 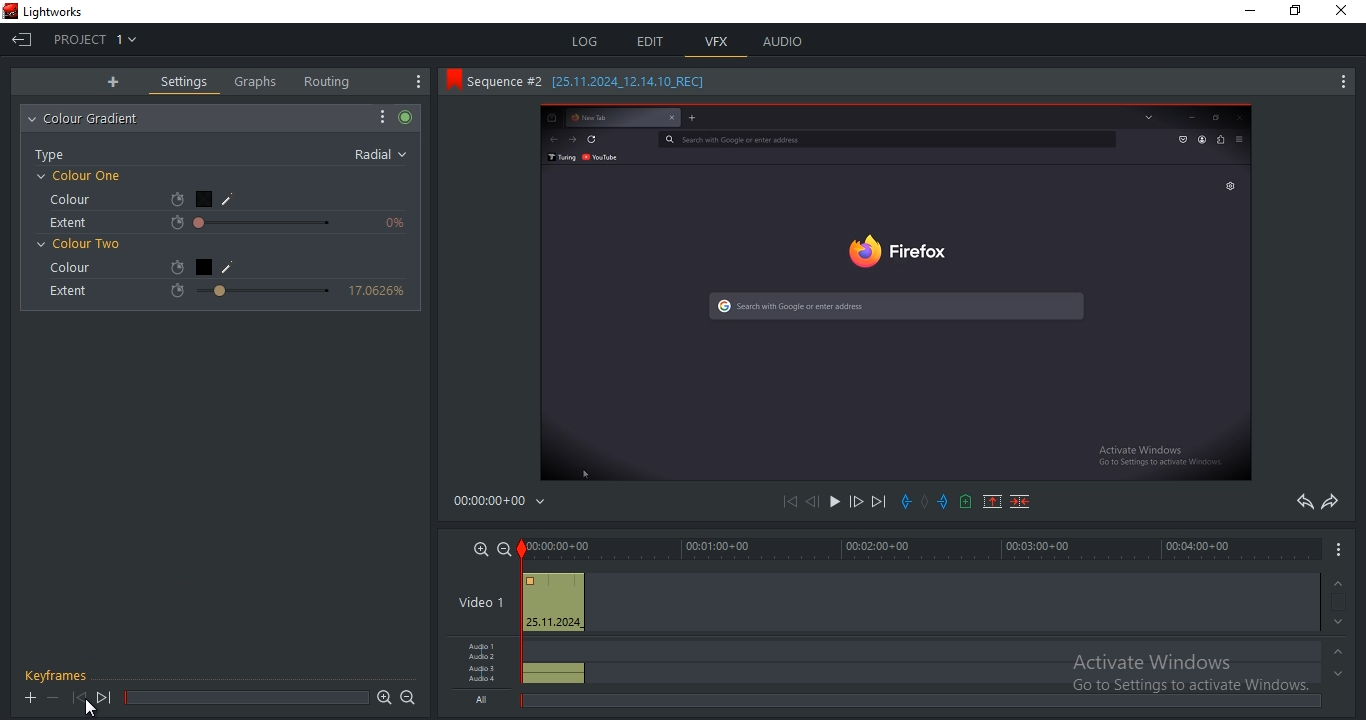 What do you see at coordinates (1254, 12) in the screenshot?
I see `minimize` at bounding box center [1254, 12].